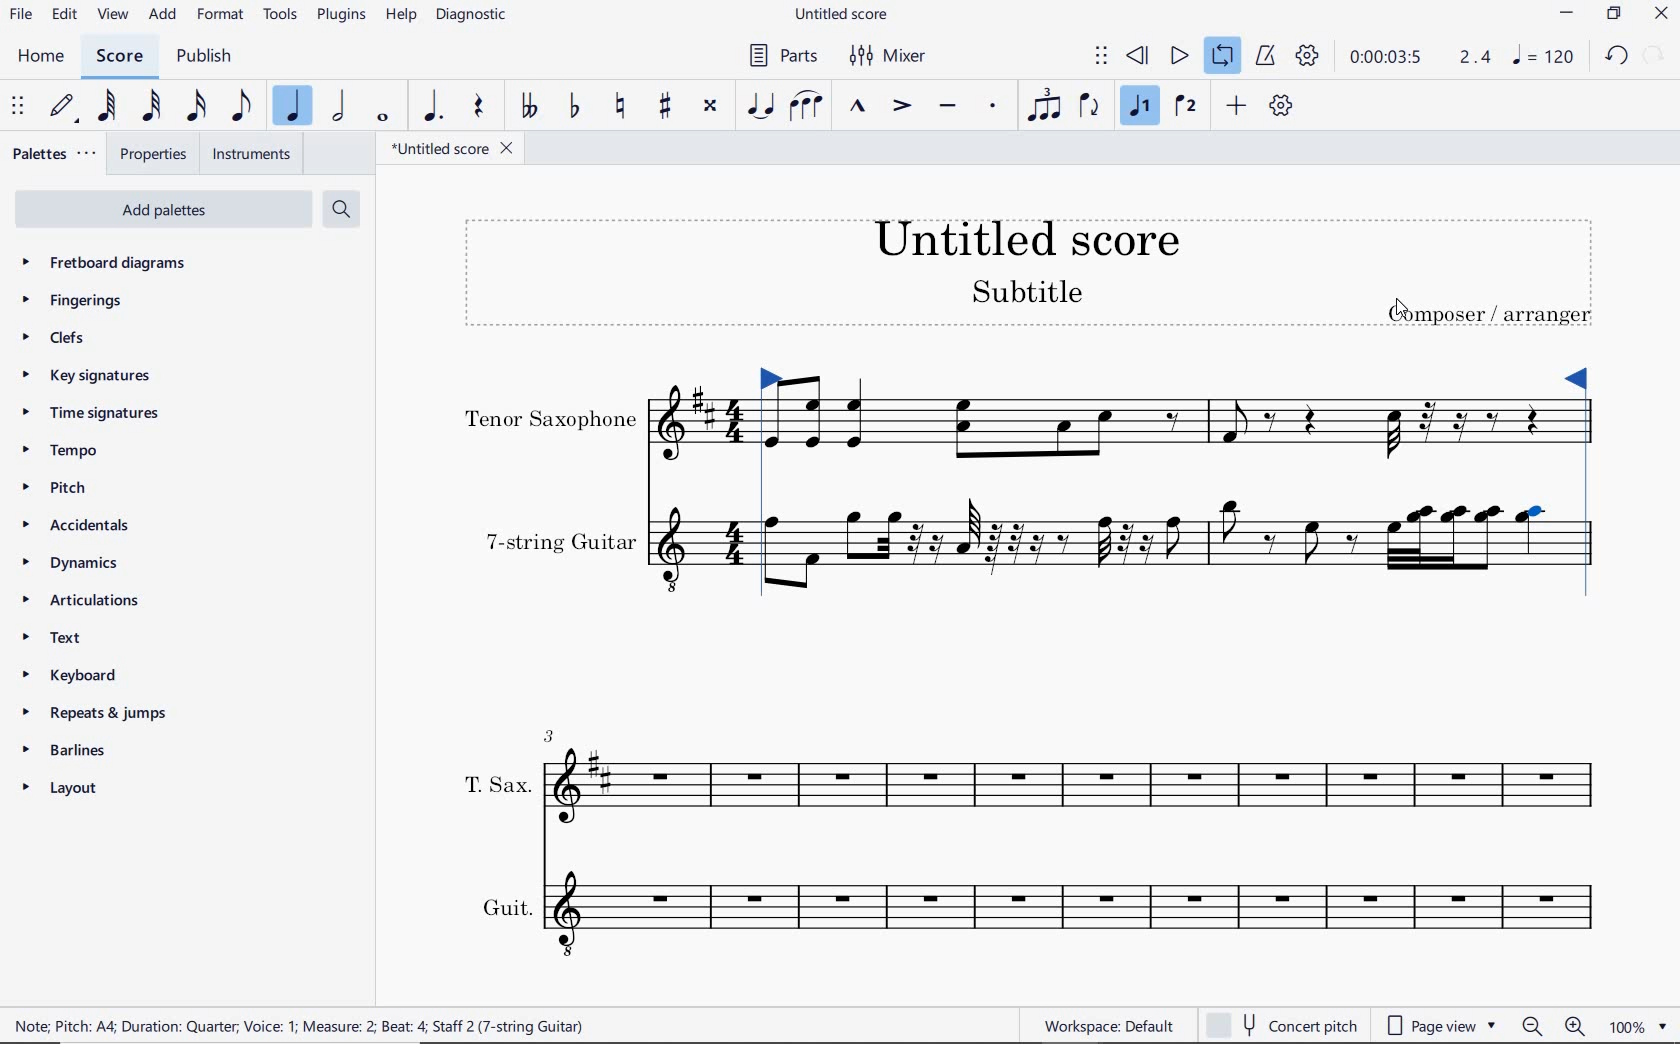 The width and height of the screenshot is (1680, 1044). Describe the element at coordinates (362, 1024) in the screenshot. I see `score description` at that location.